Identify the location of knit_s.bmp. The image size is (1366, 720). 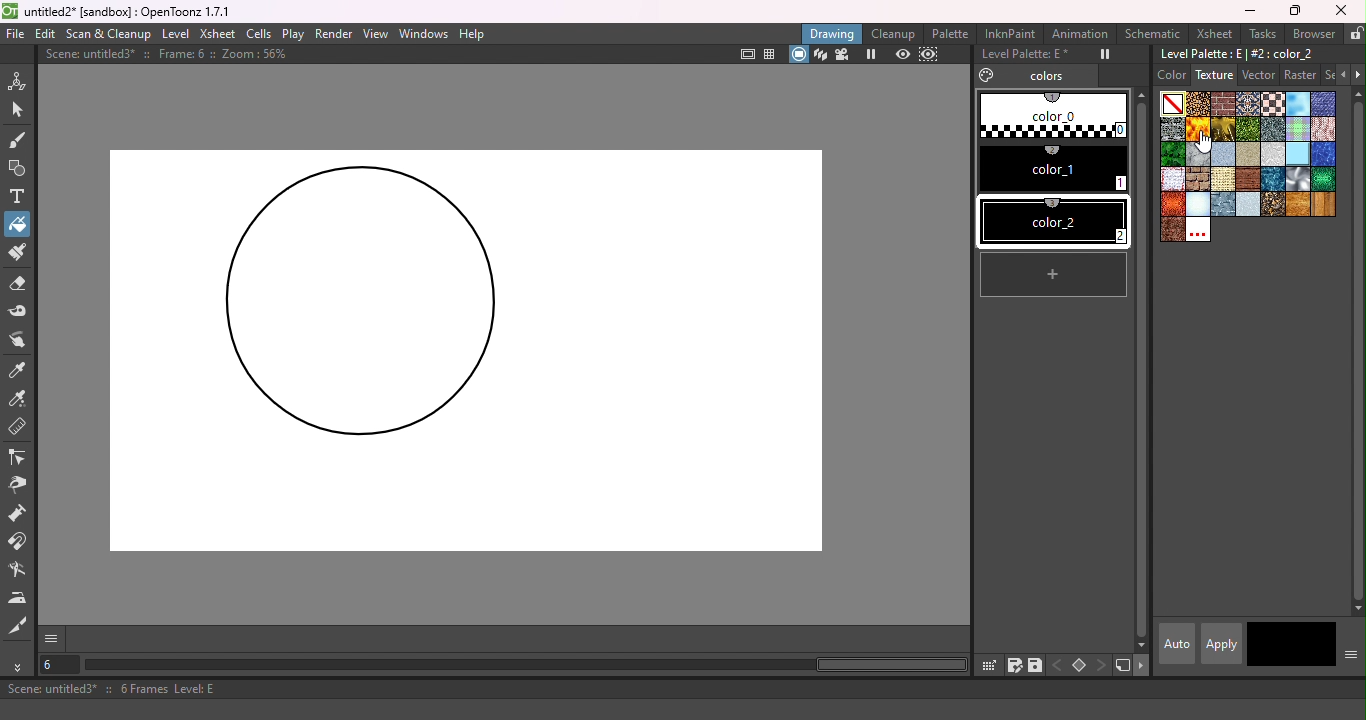
(1323, 129).